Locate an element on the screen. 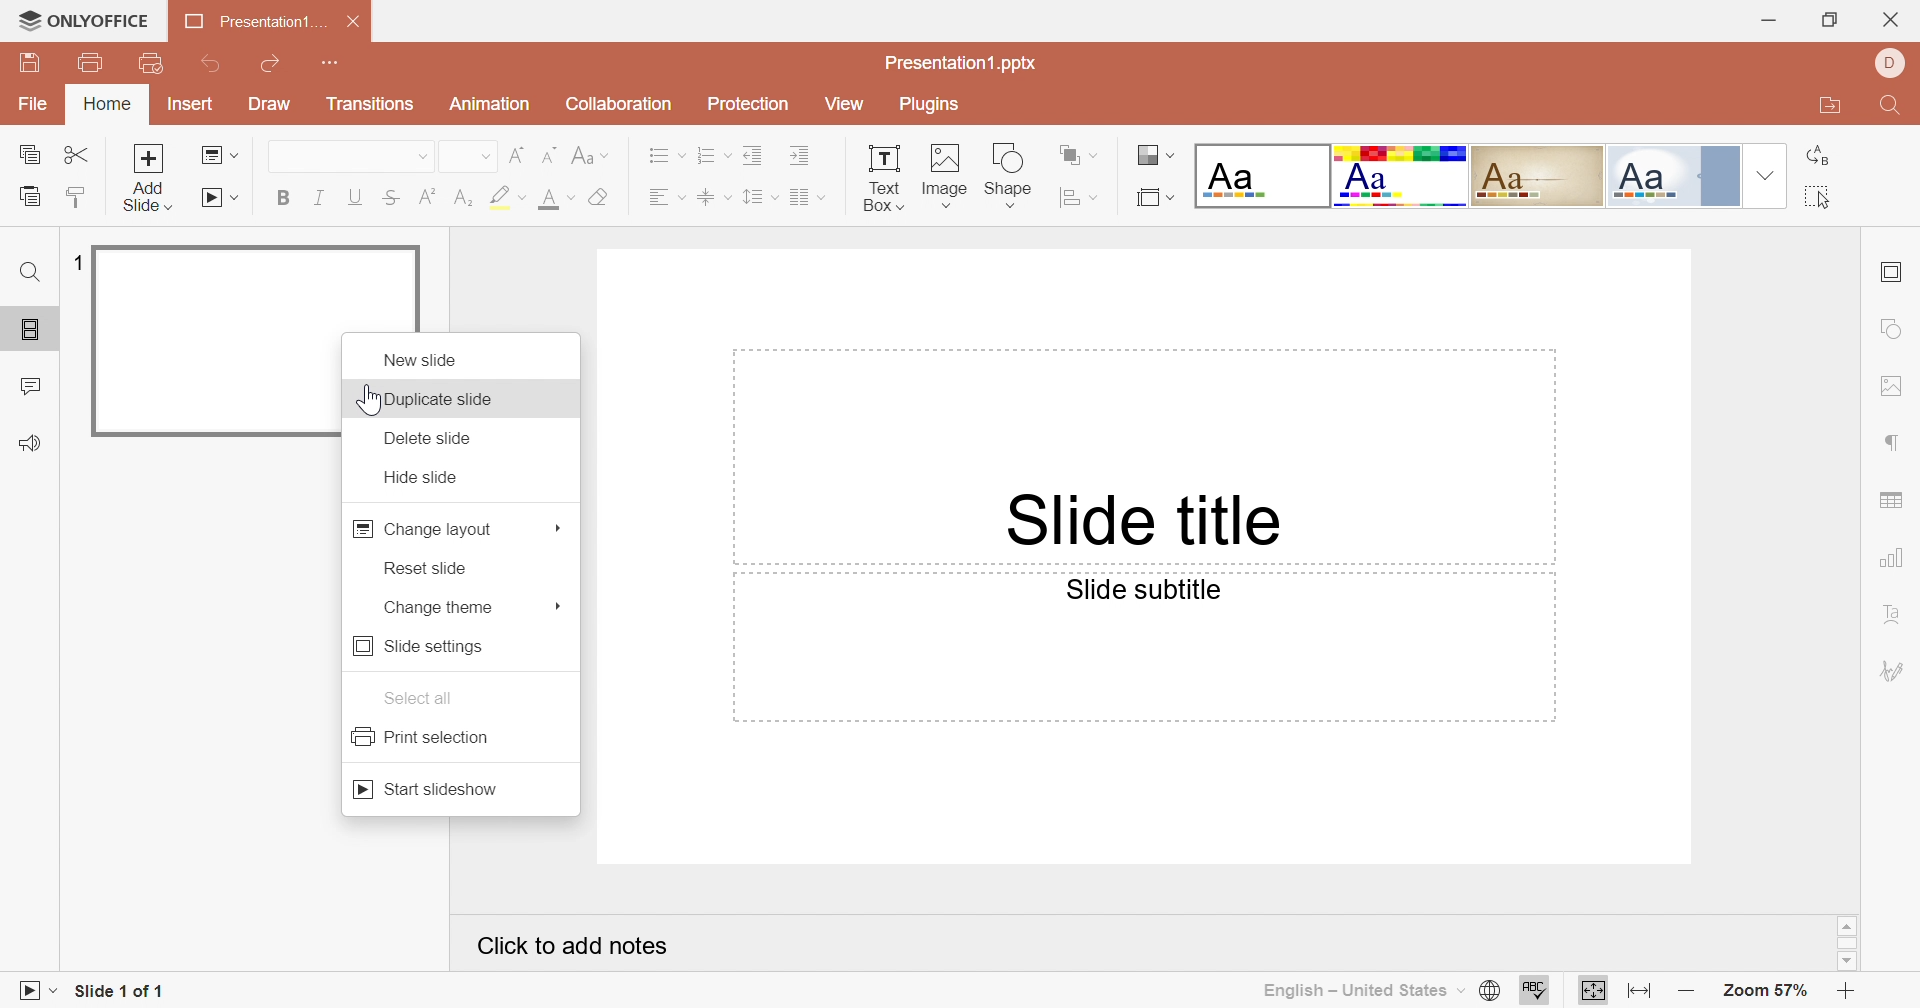 The width and height of the screenshot is (1920, 1008). Increment Font Size is located at coordinates (517, 154).